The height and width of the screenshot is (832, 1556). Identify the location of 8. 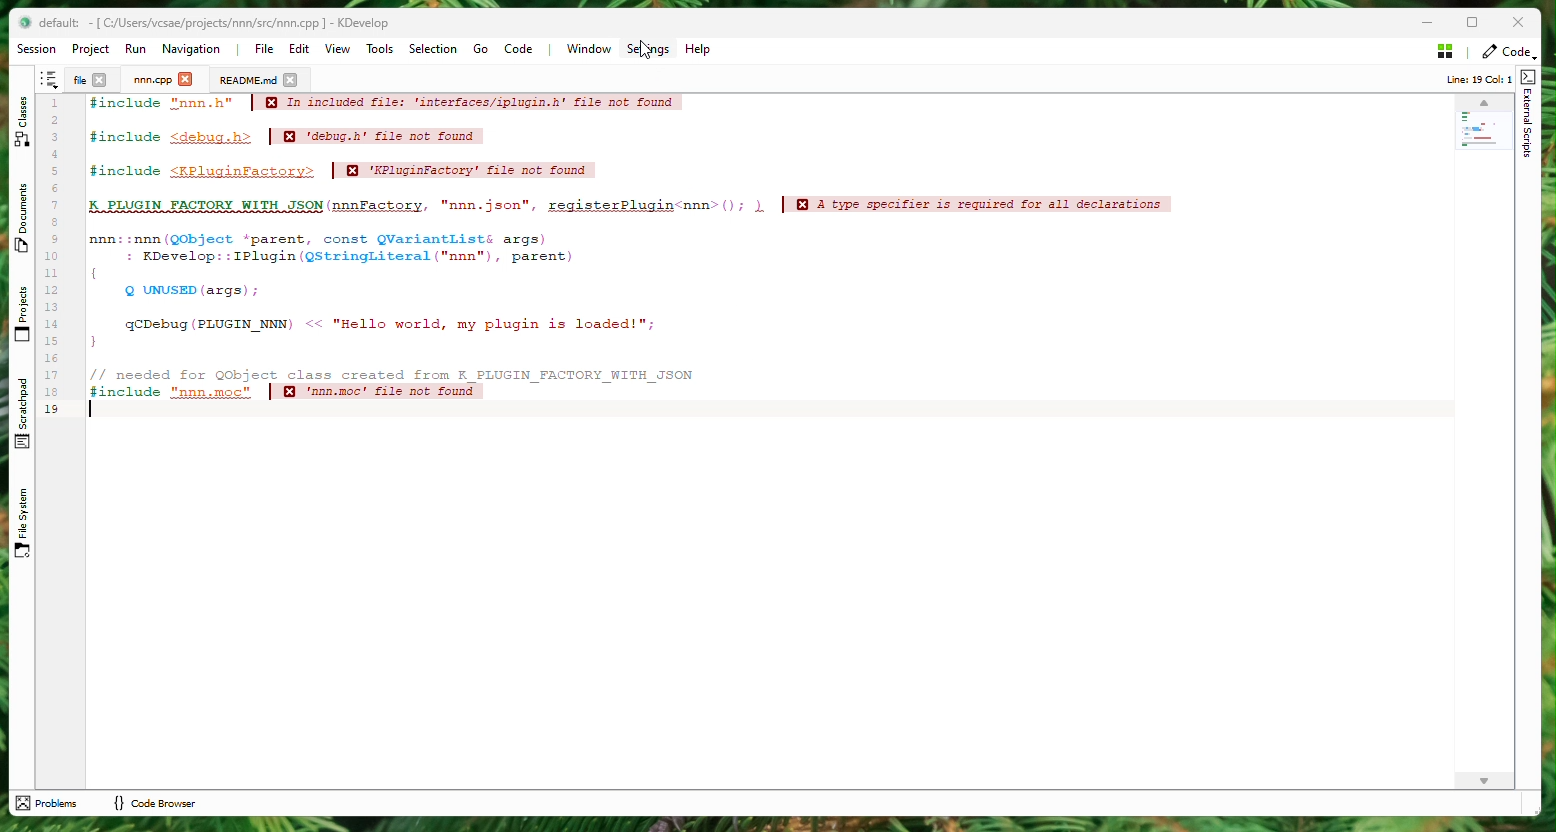
(54, 222).